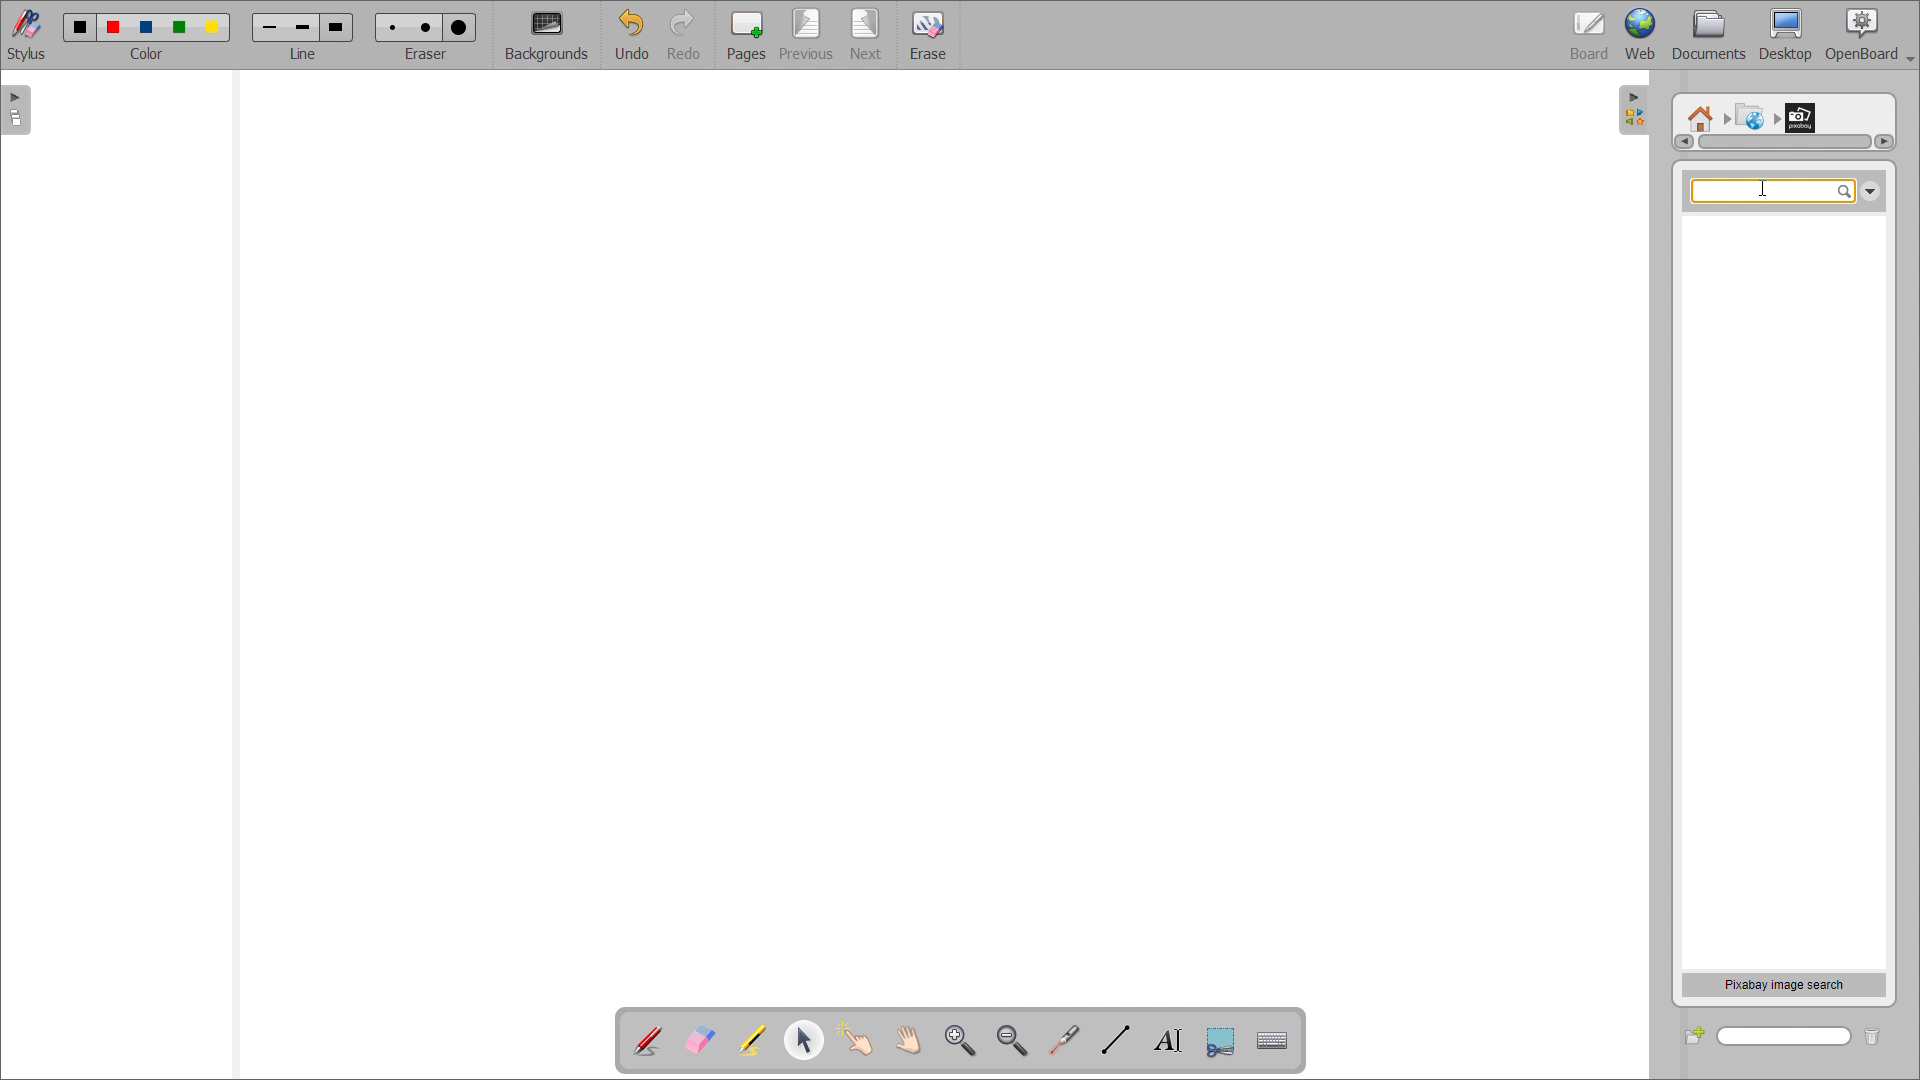 The height and width of the screenshot is (1080, 1920). I want to click on delete, so click(1881, 1034).